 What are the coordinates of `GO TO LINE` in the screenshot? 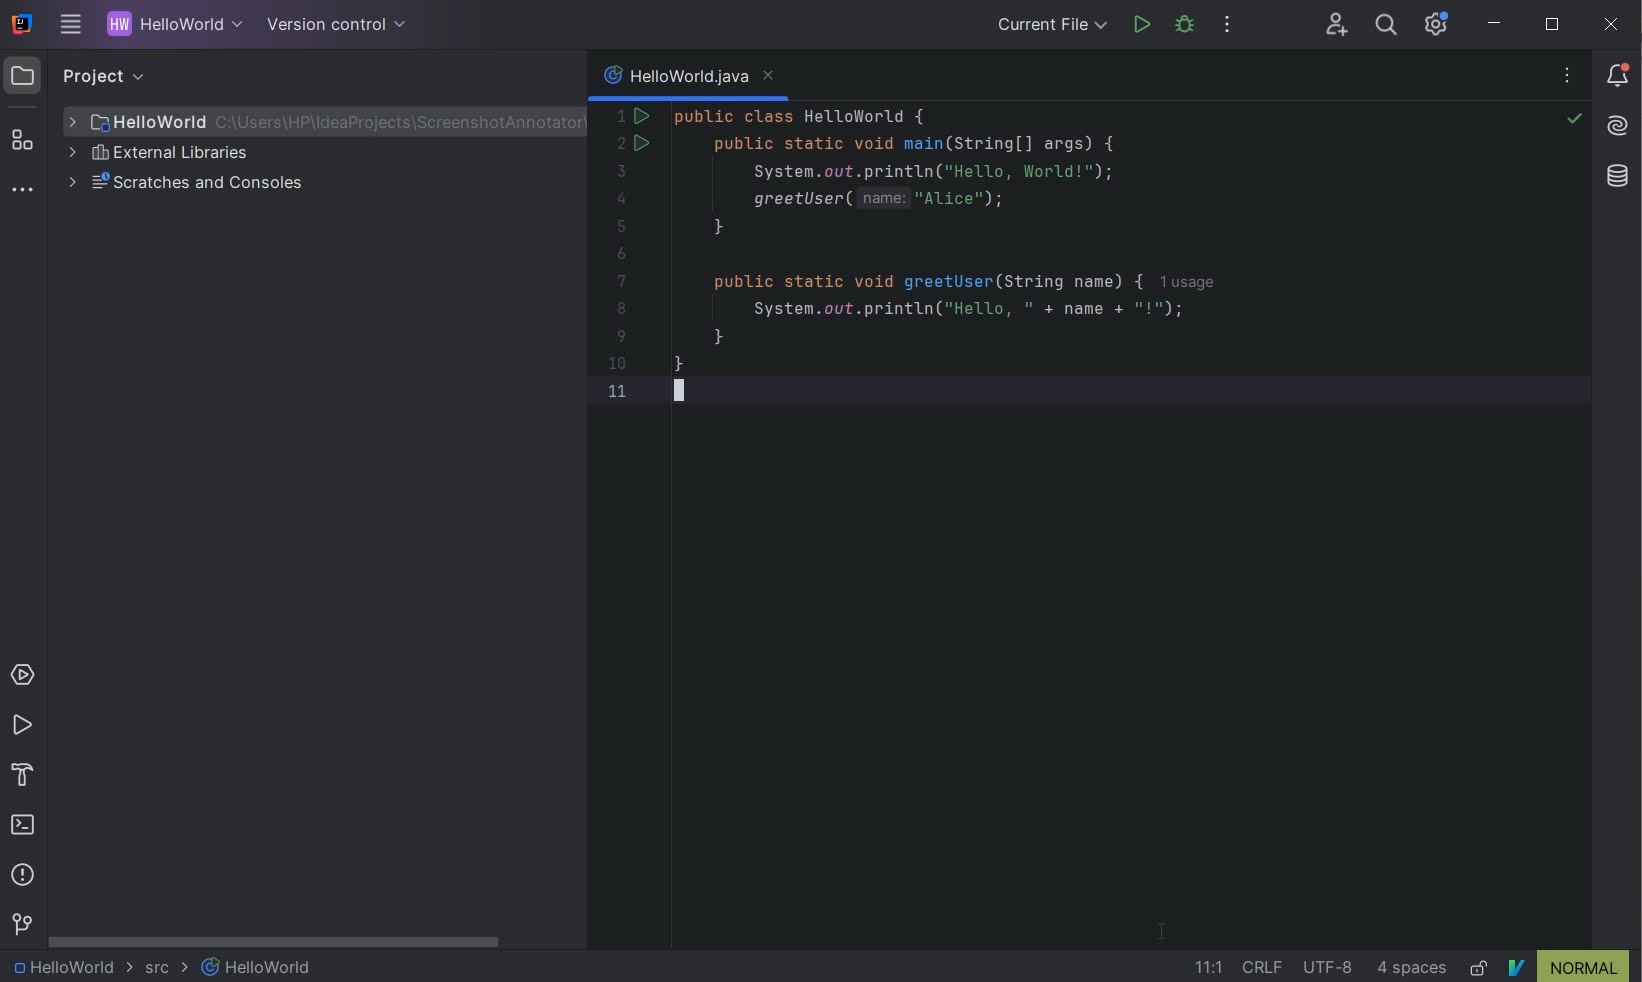 It's located at (1204, 968).